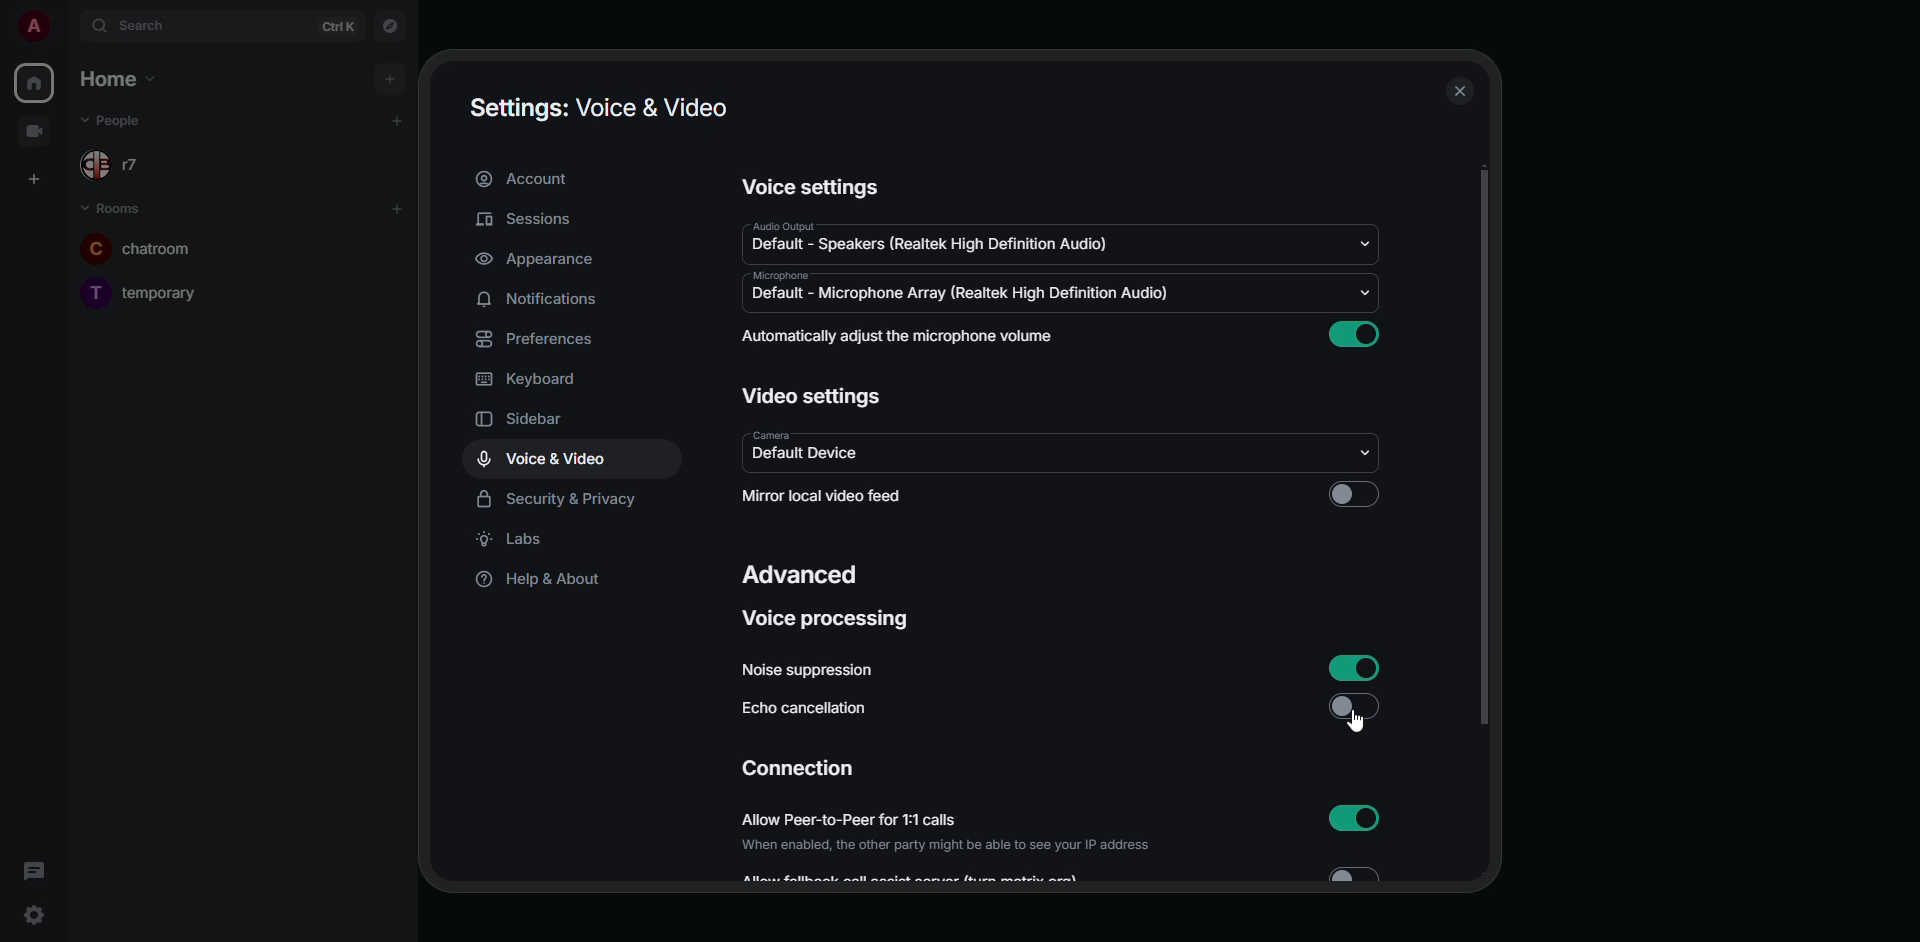  I want to click on add, so click(392, 77).